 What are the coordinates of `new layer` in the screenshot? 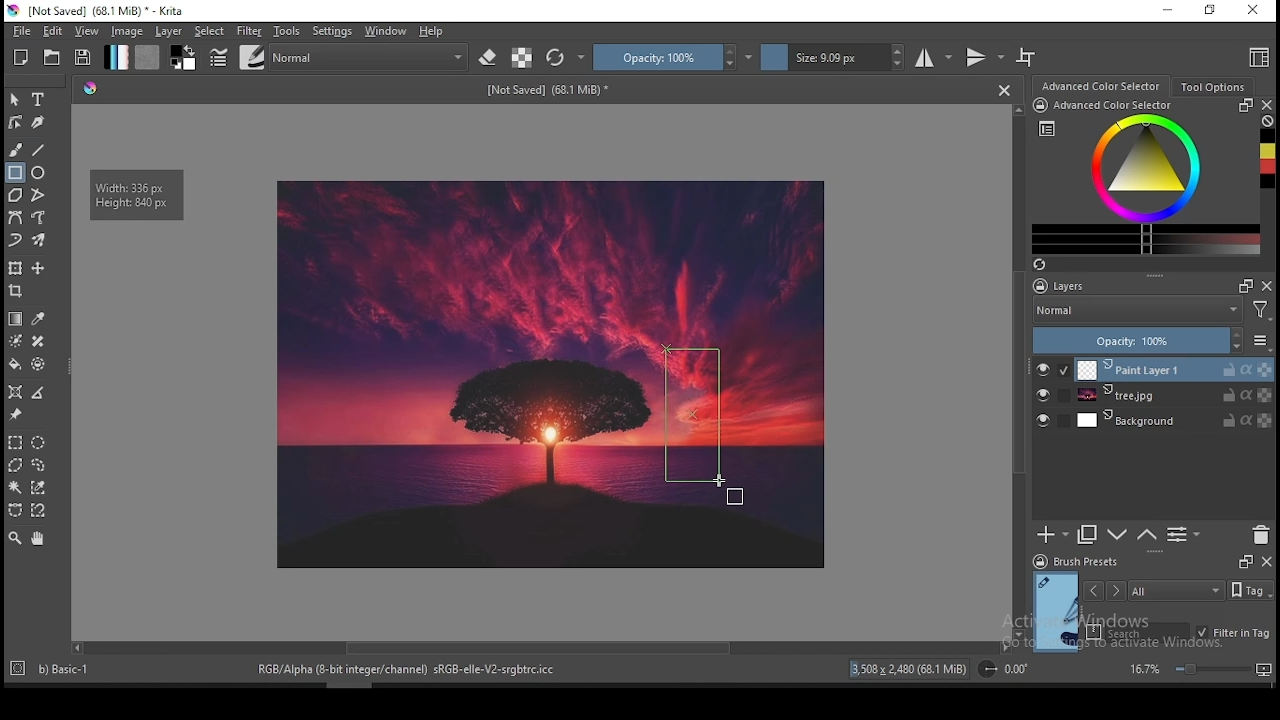 It's located at (1053, 536).